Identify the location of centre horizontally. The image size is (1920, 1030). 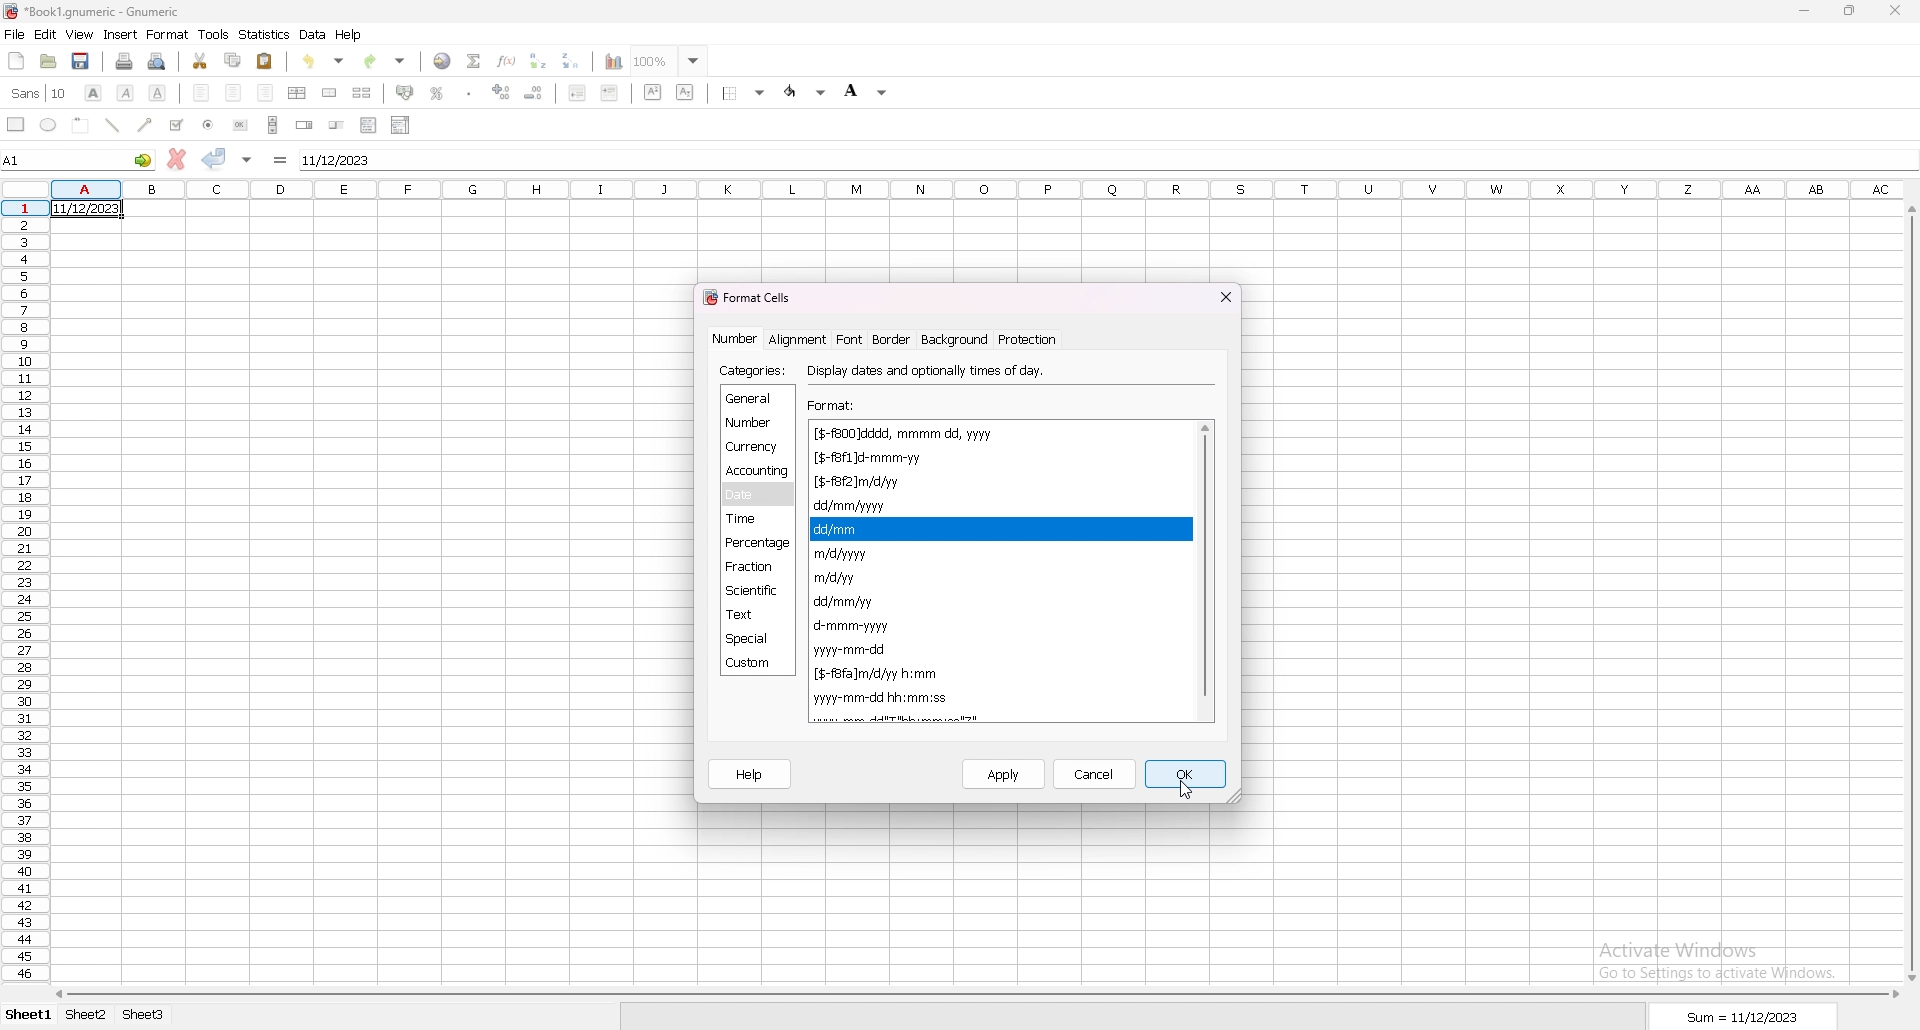
(297, 93).